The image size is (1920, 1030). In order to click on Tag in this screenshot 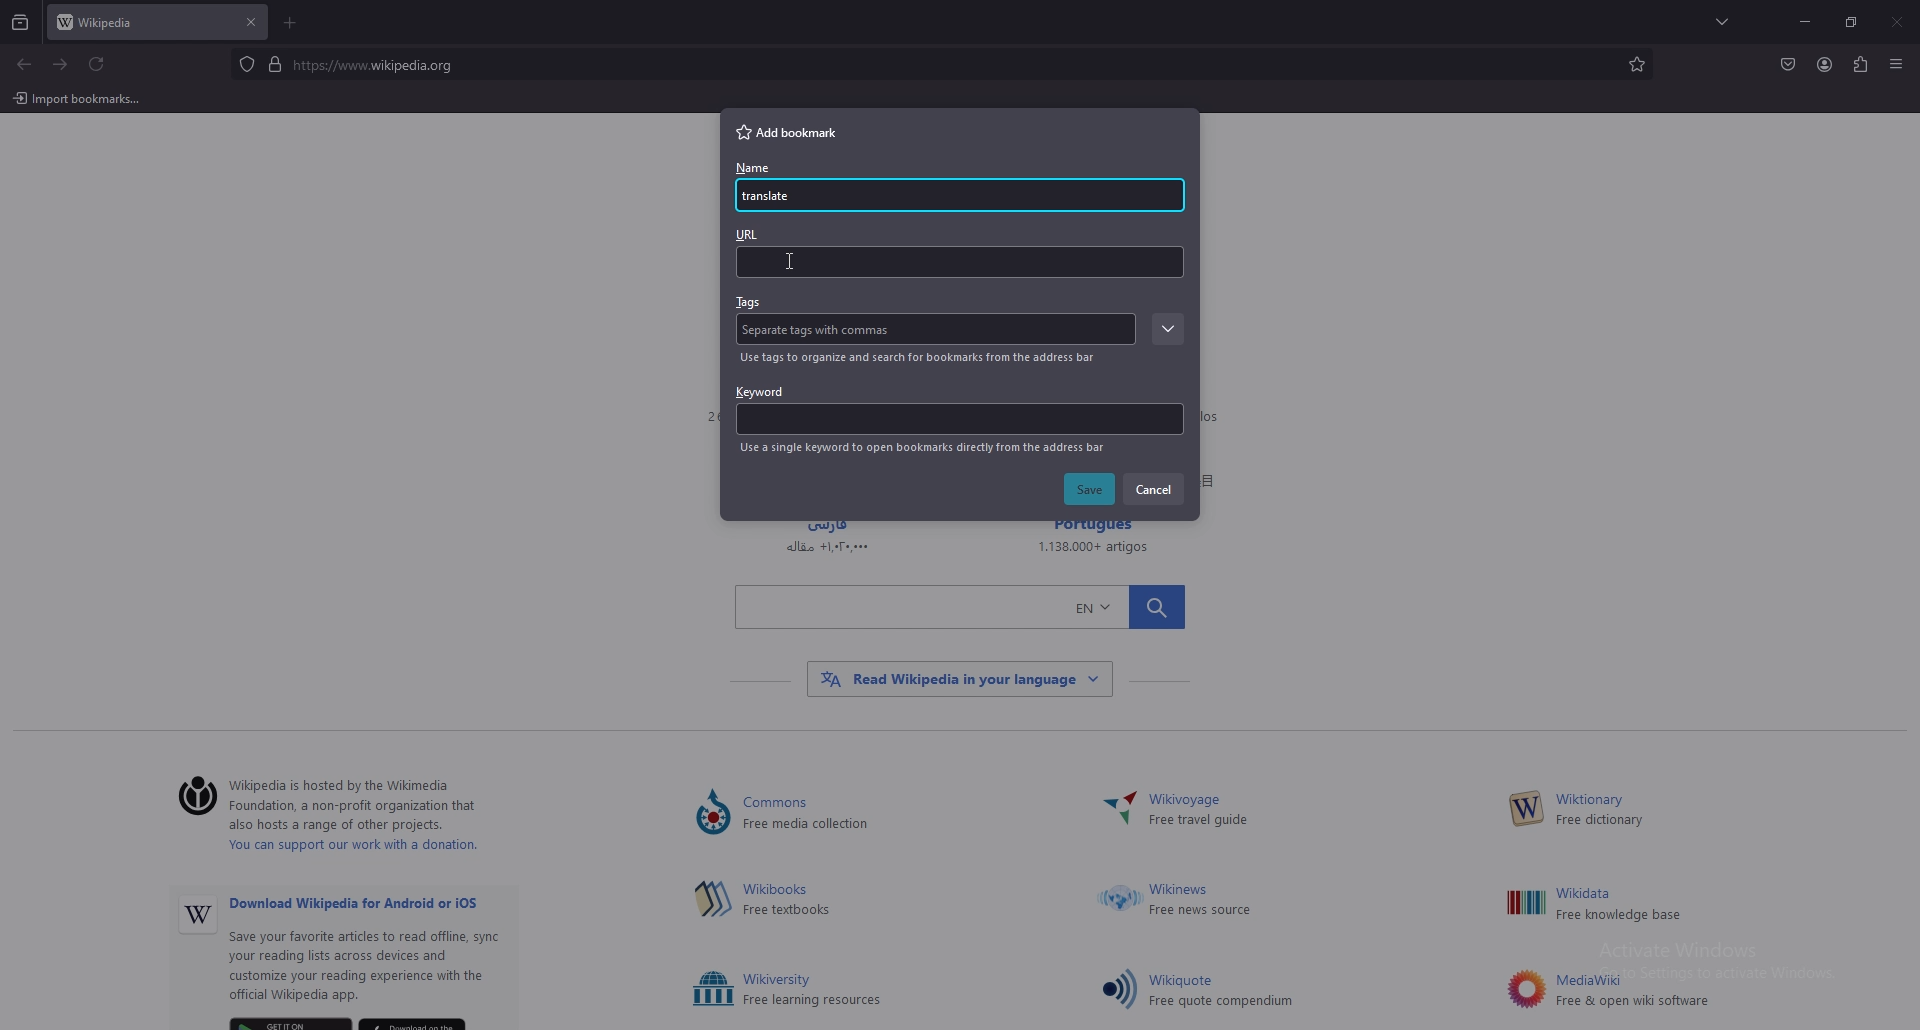, I will do `click(856, 332)`.